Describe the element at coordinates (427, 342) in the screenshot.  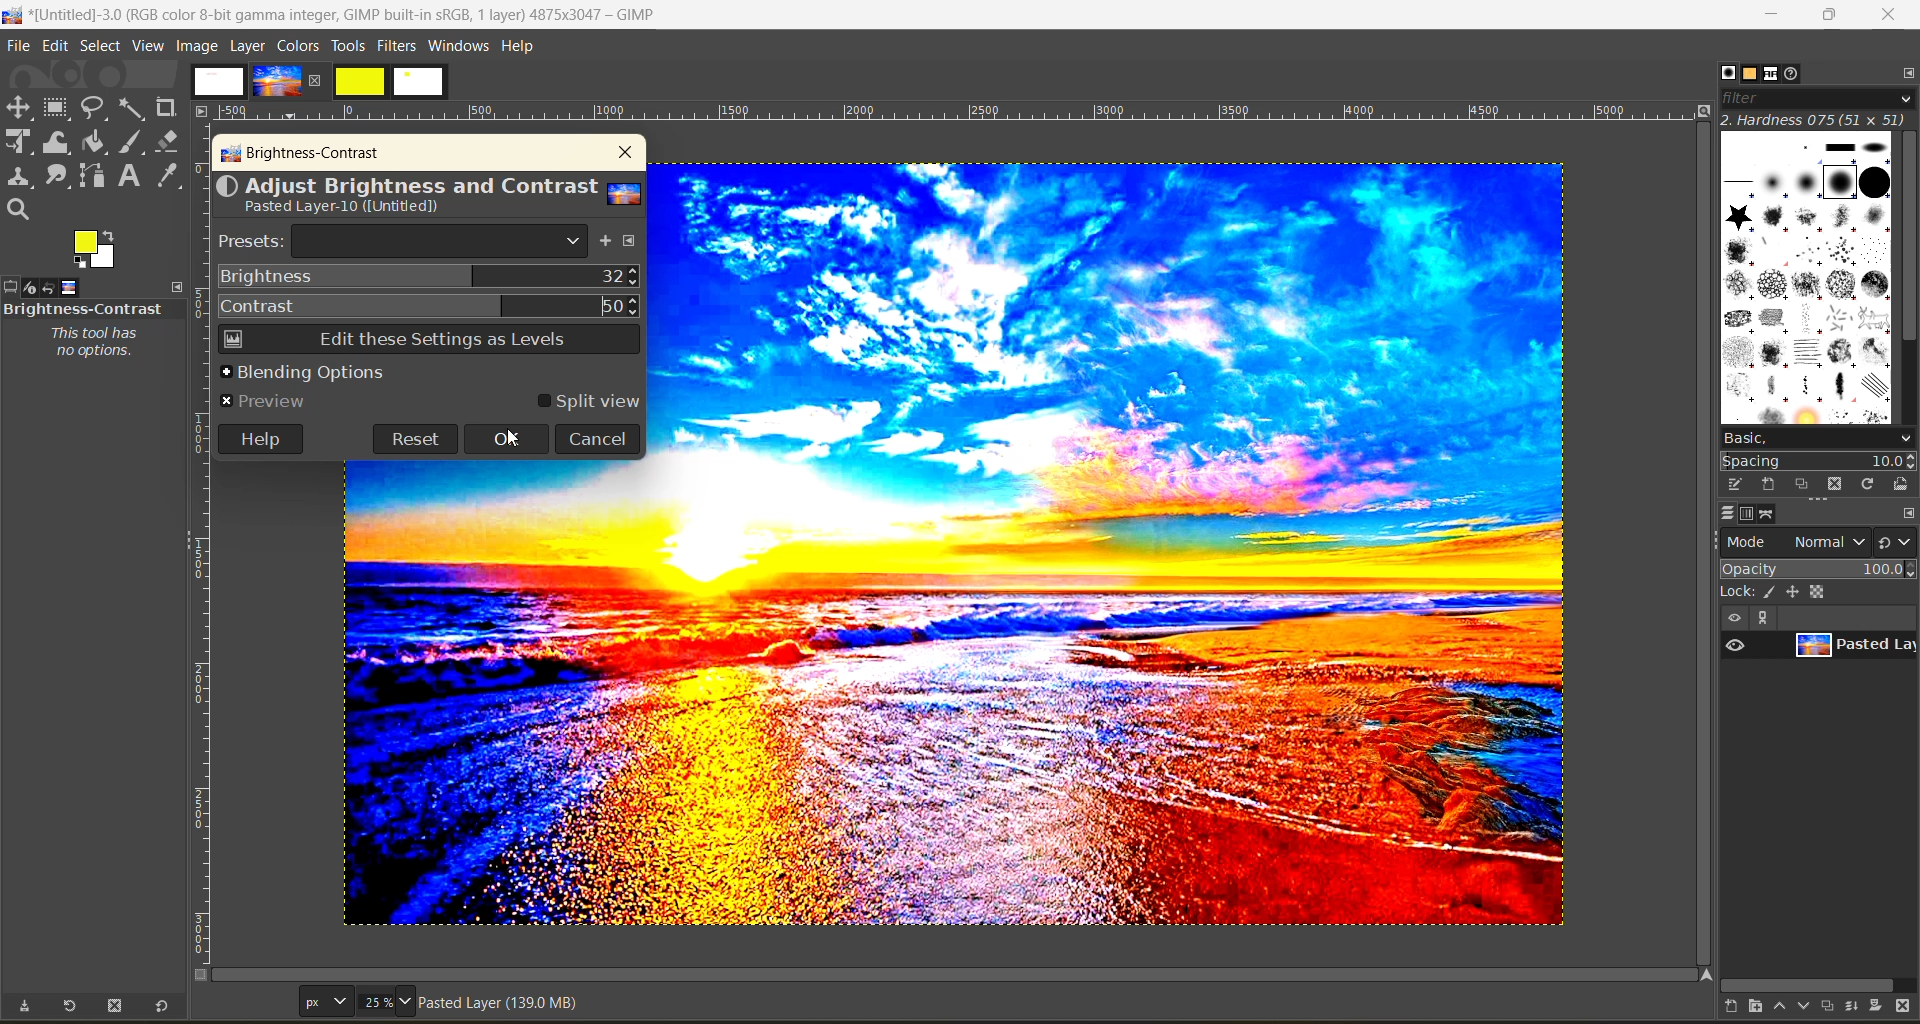
I see `edit these settings as levels` at that location.